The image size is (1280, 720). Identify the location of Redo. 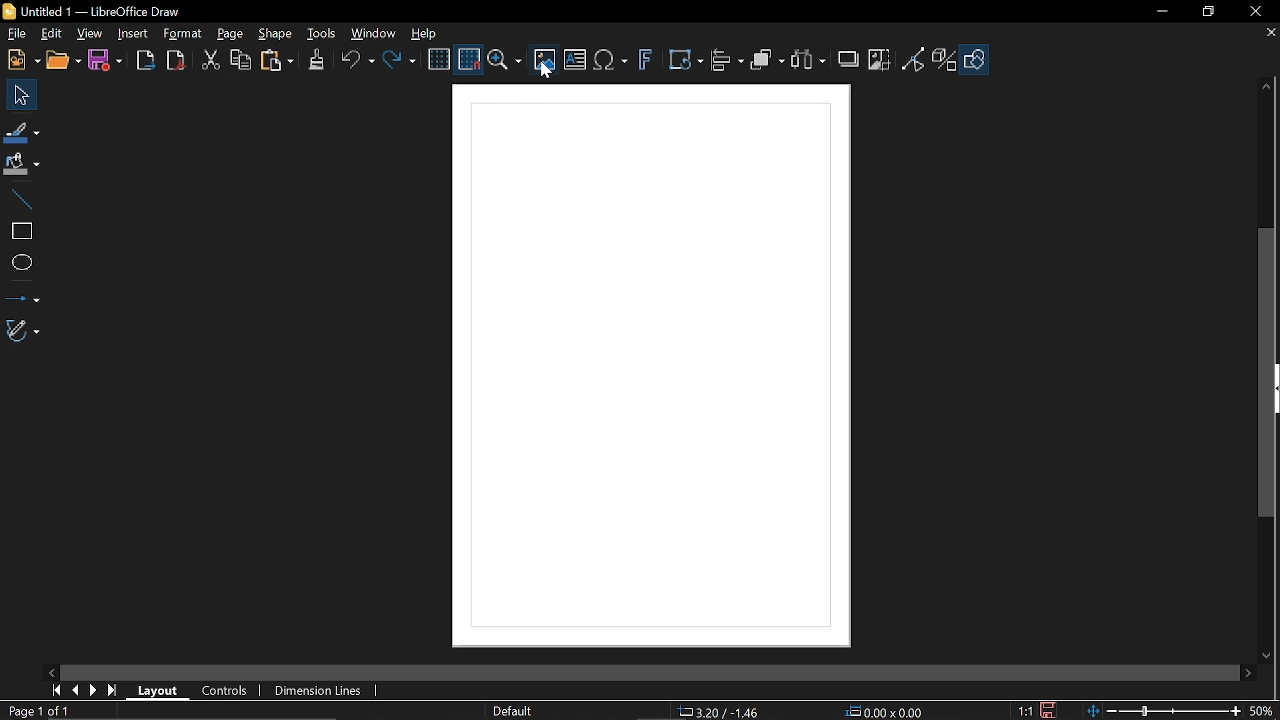
(402, 64).